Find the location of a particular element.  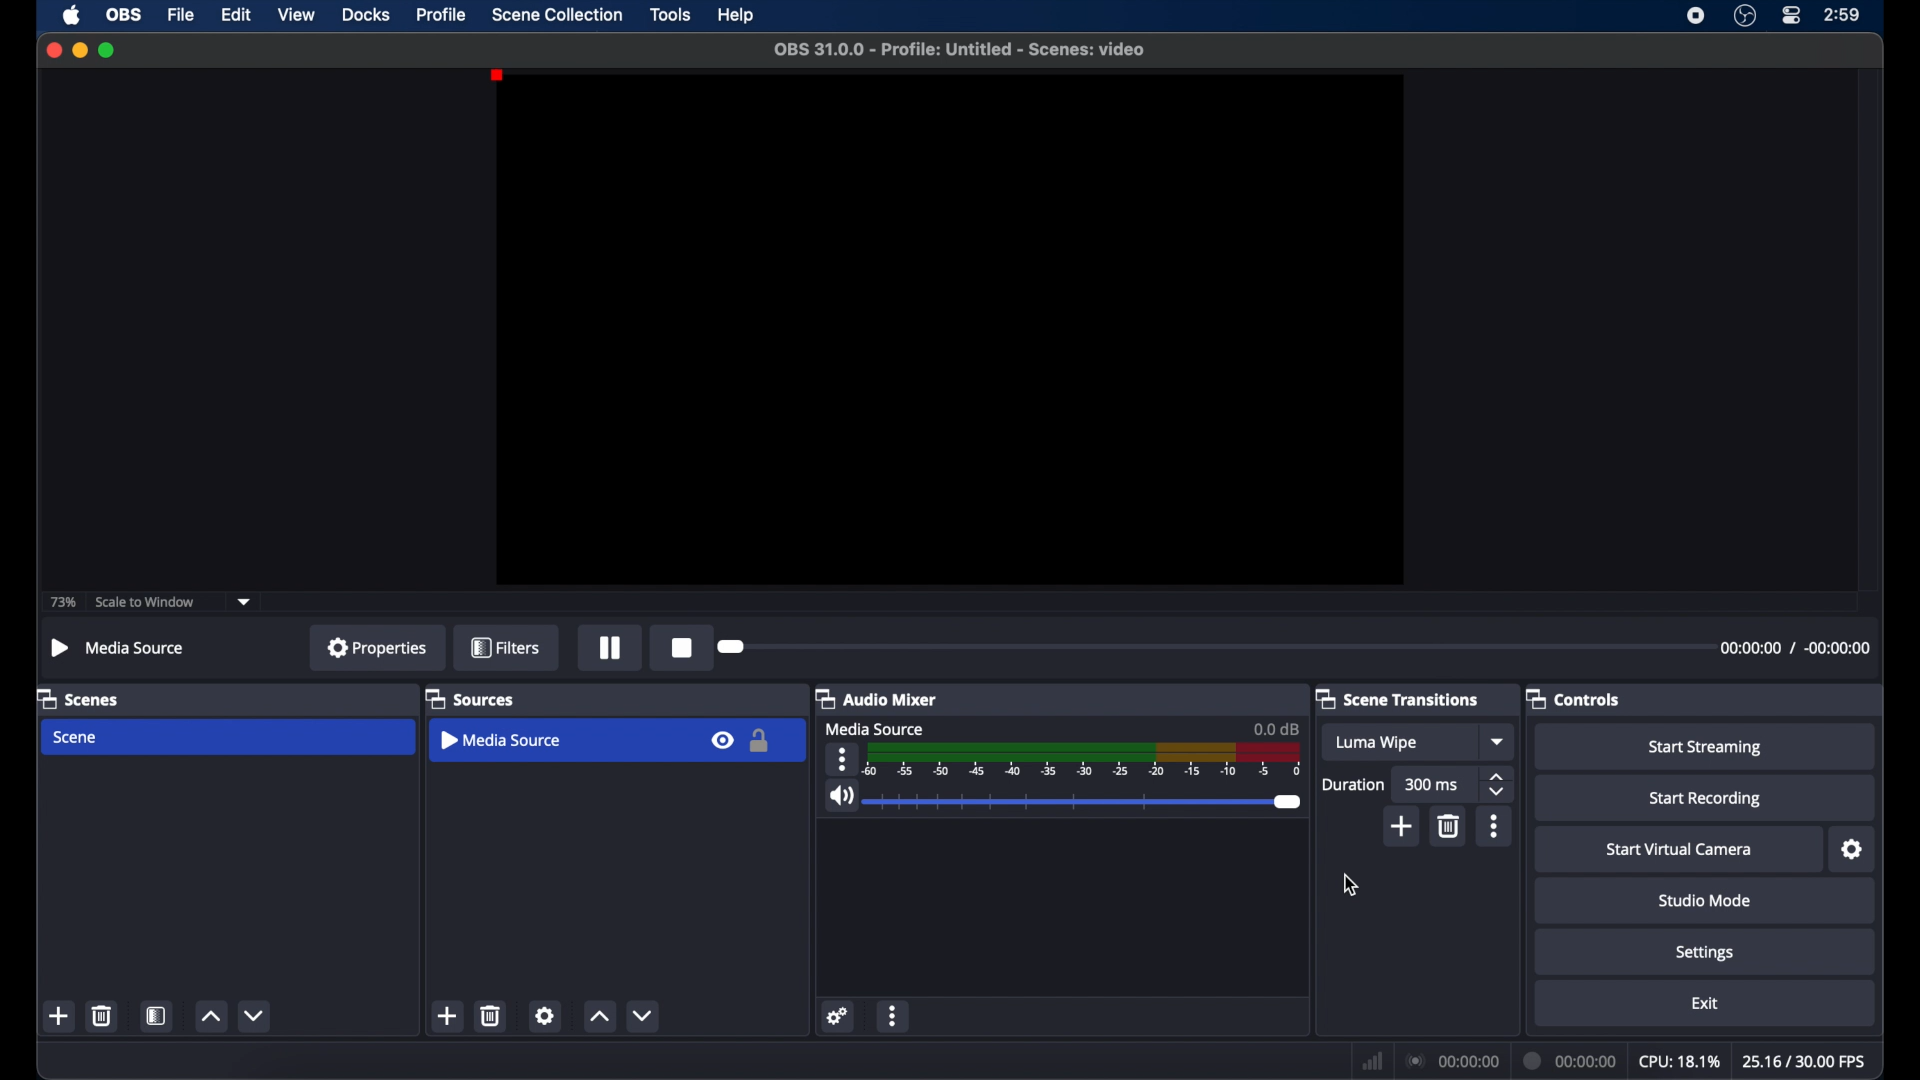

minimize is located at coordinates (79, 50).